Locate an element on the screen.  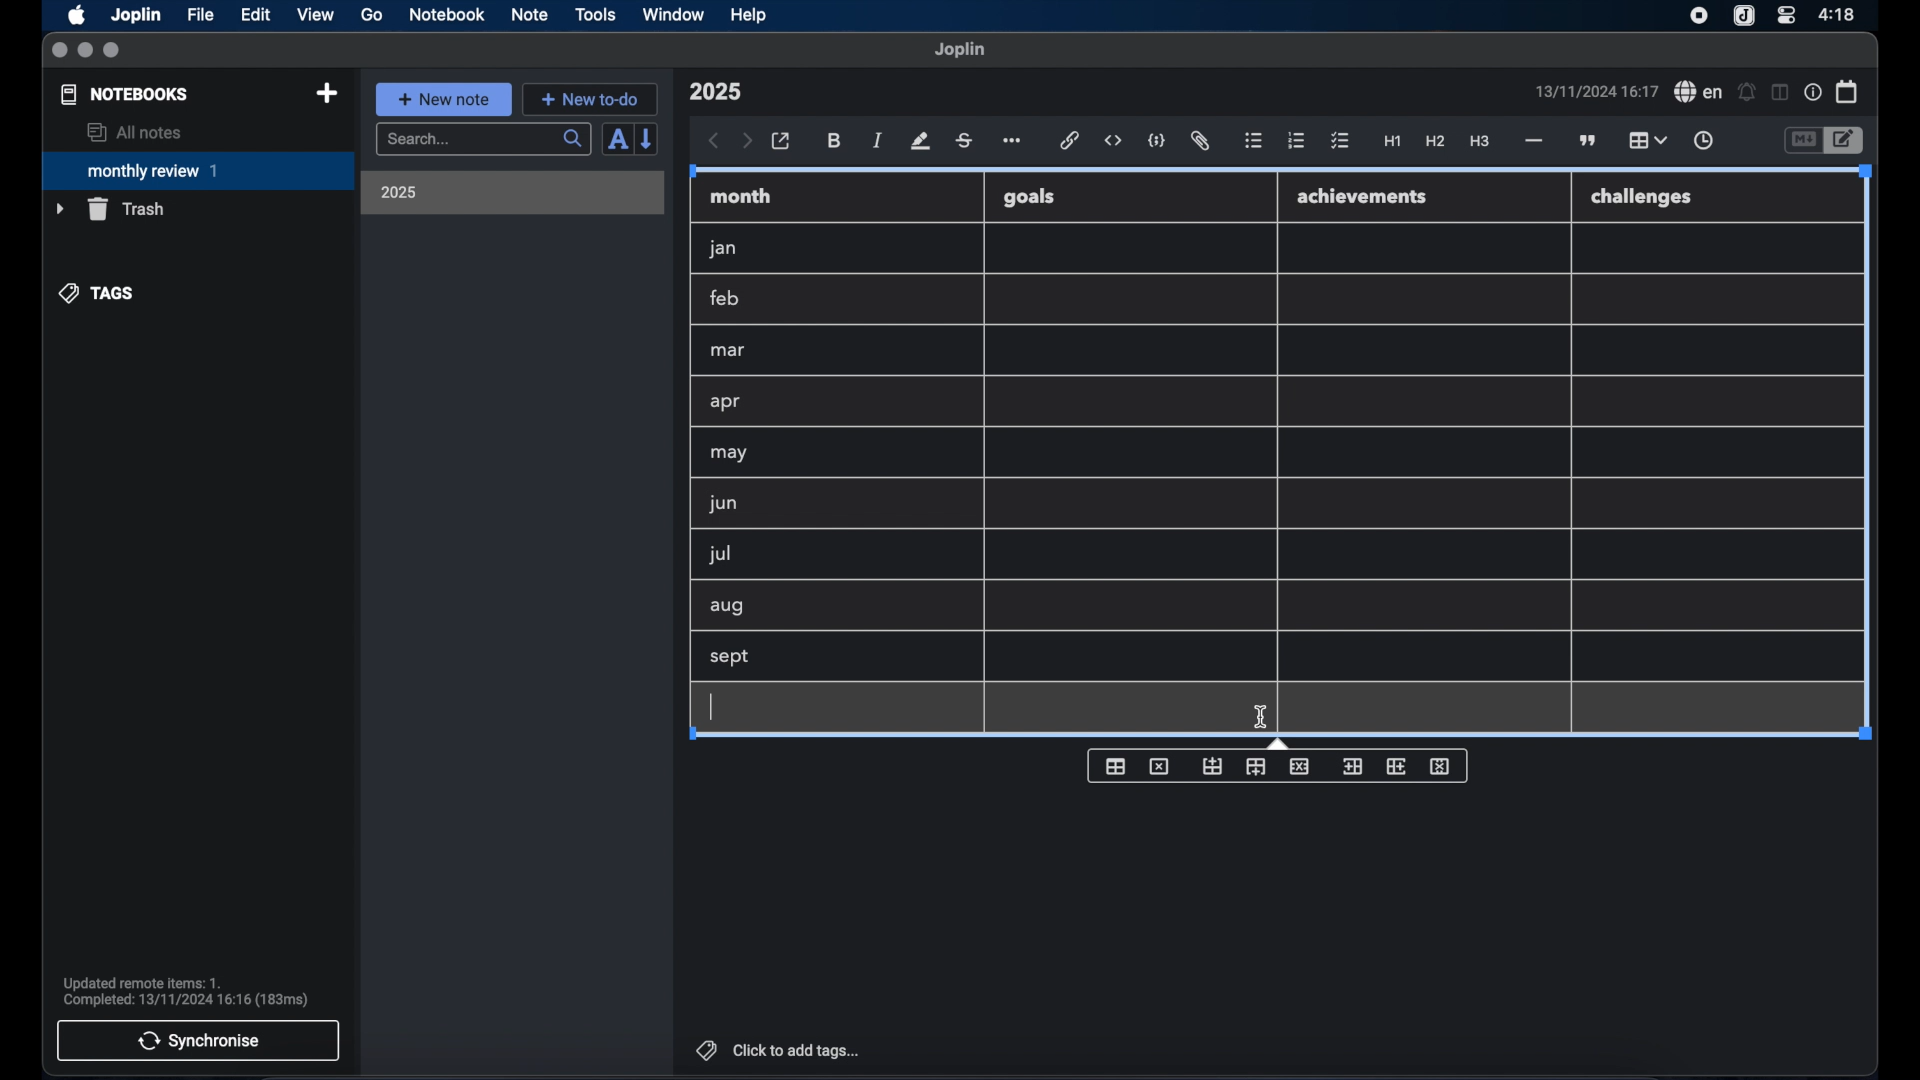
note title is located at coordinates (715, 92).